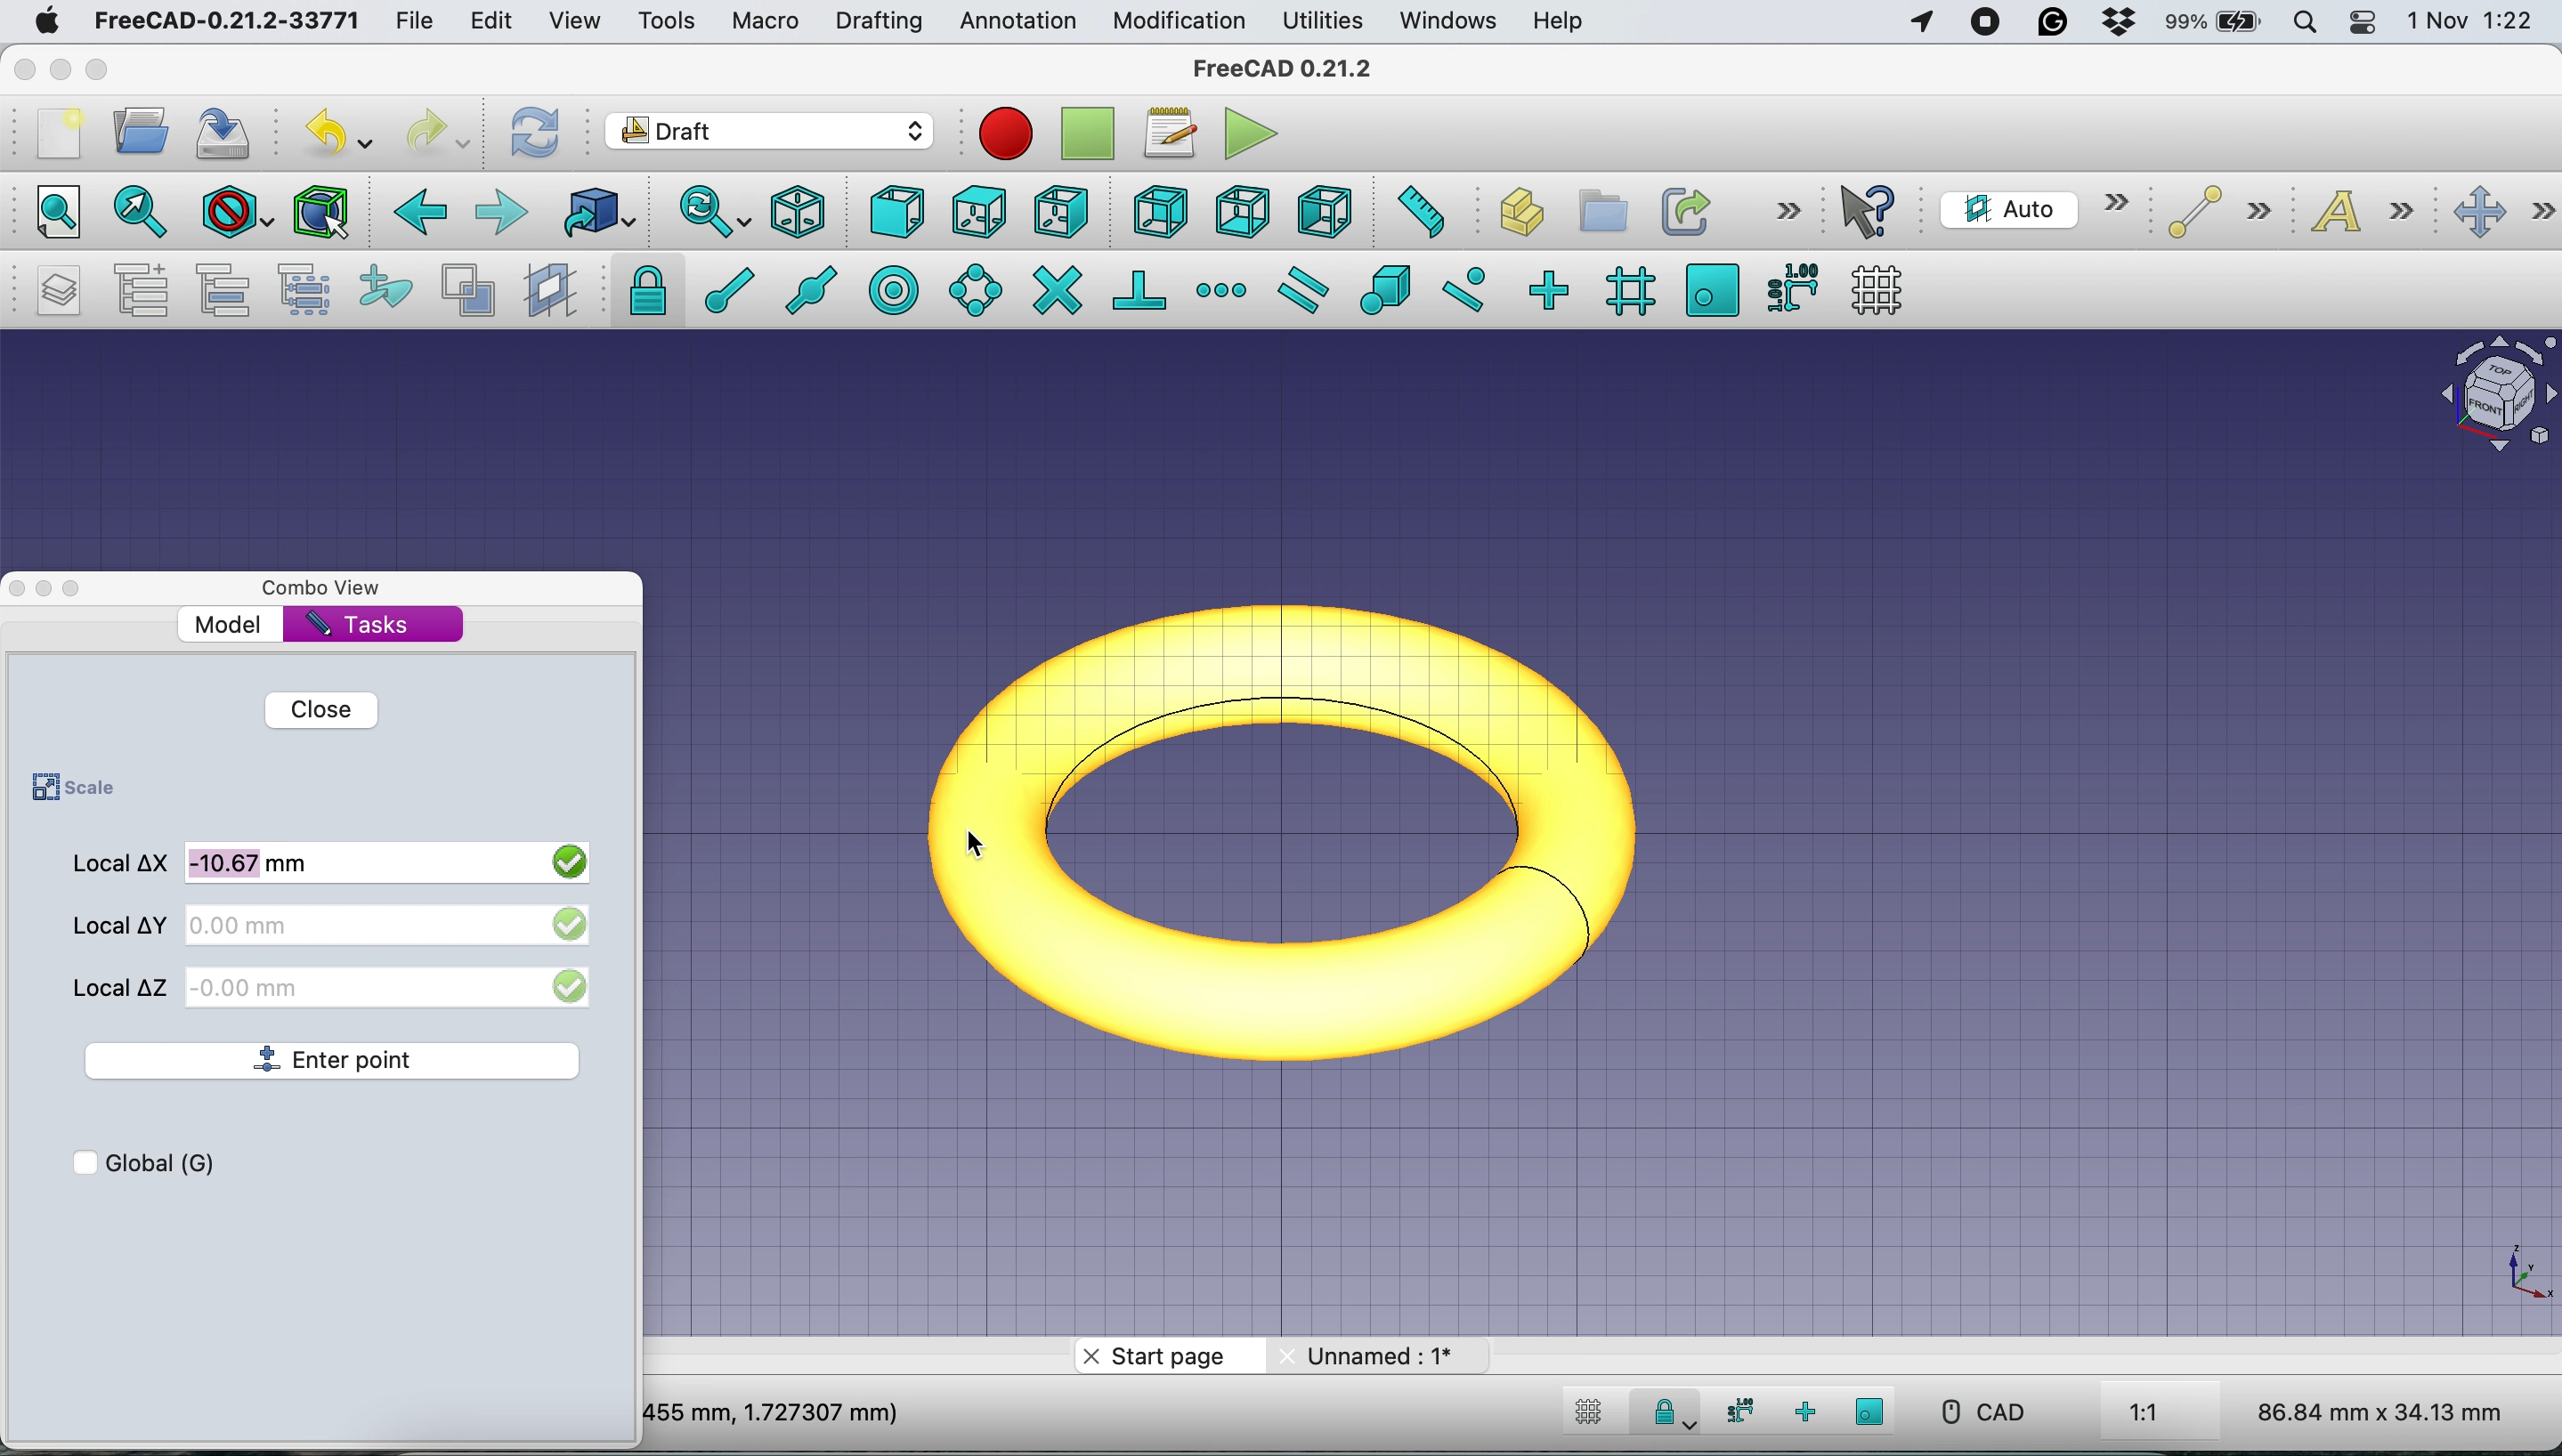 The height and width of the screenshot is (1456, 2562). Describe the element at coordinates (537, 134) in the screenshot. I see `refresh` at that location.